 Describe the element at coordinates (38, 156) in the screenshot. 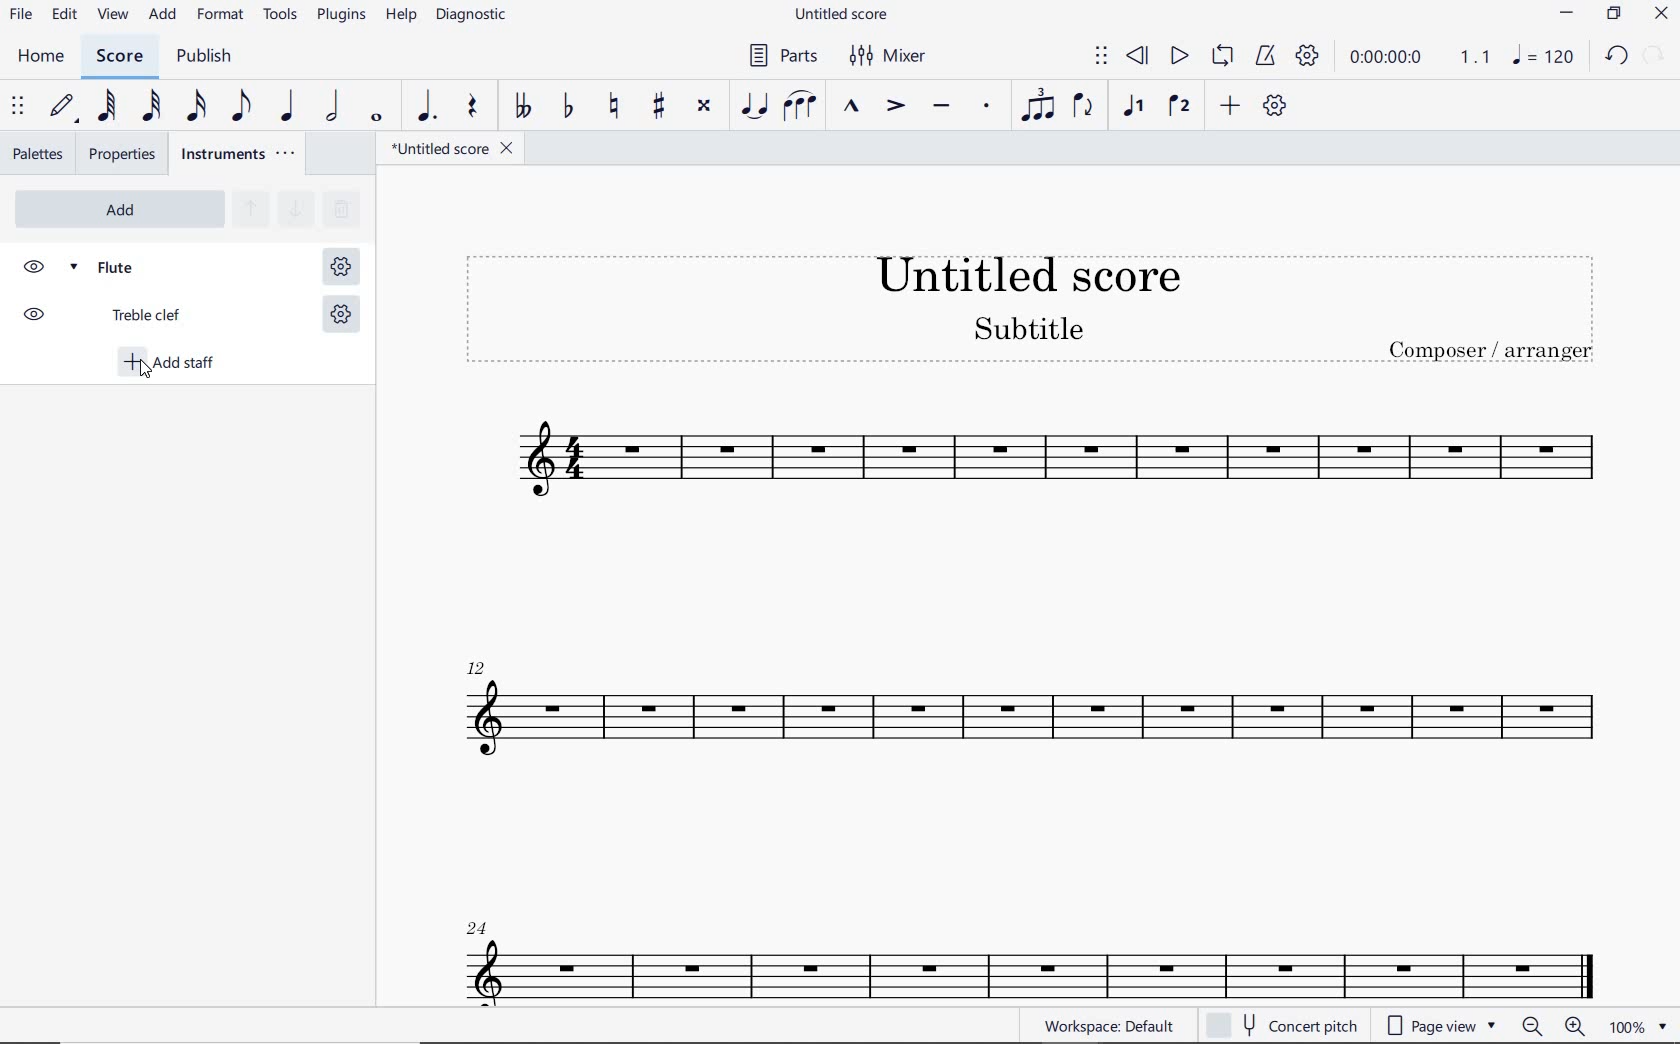

I see `palettes` at that location.